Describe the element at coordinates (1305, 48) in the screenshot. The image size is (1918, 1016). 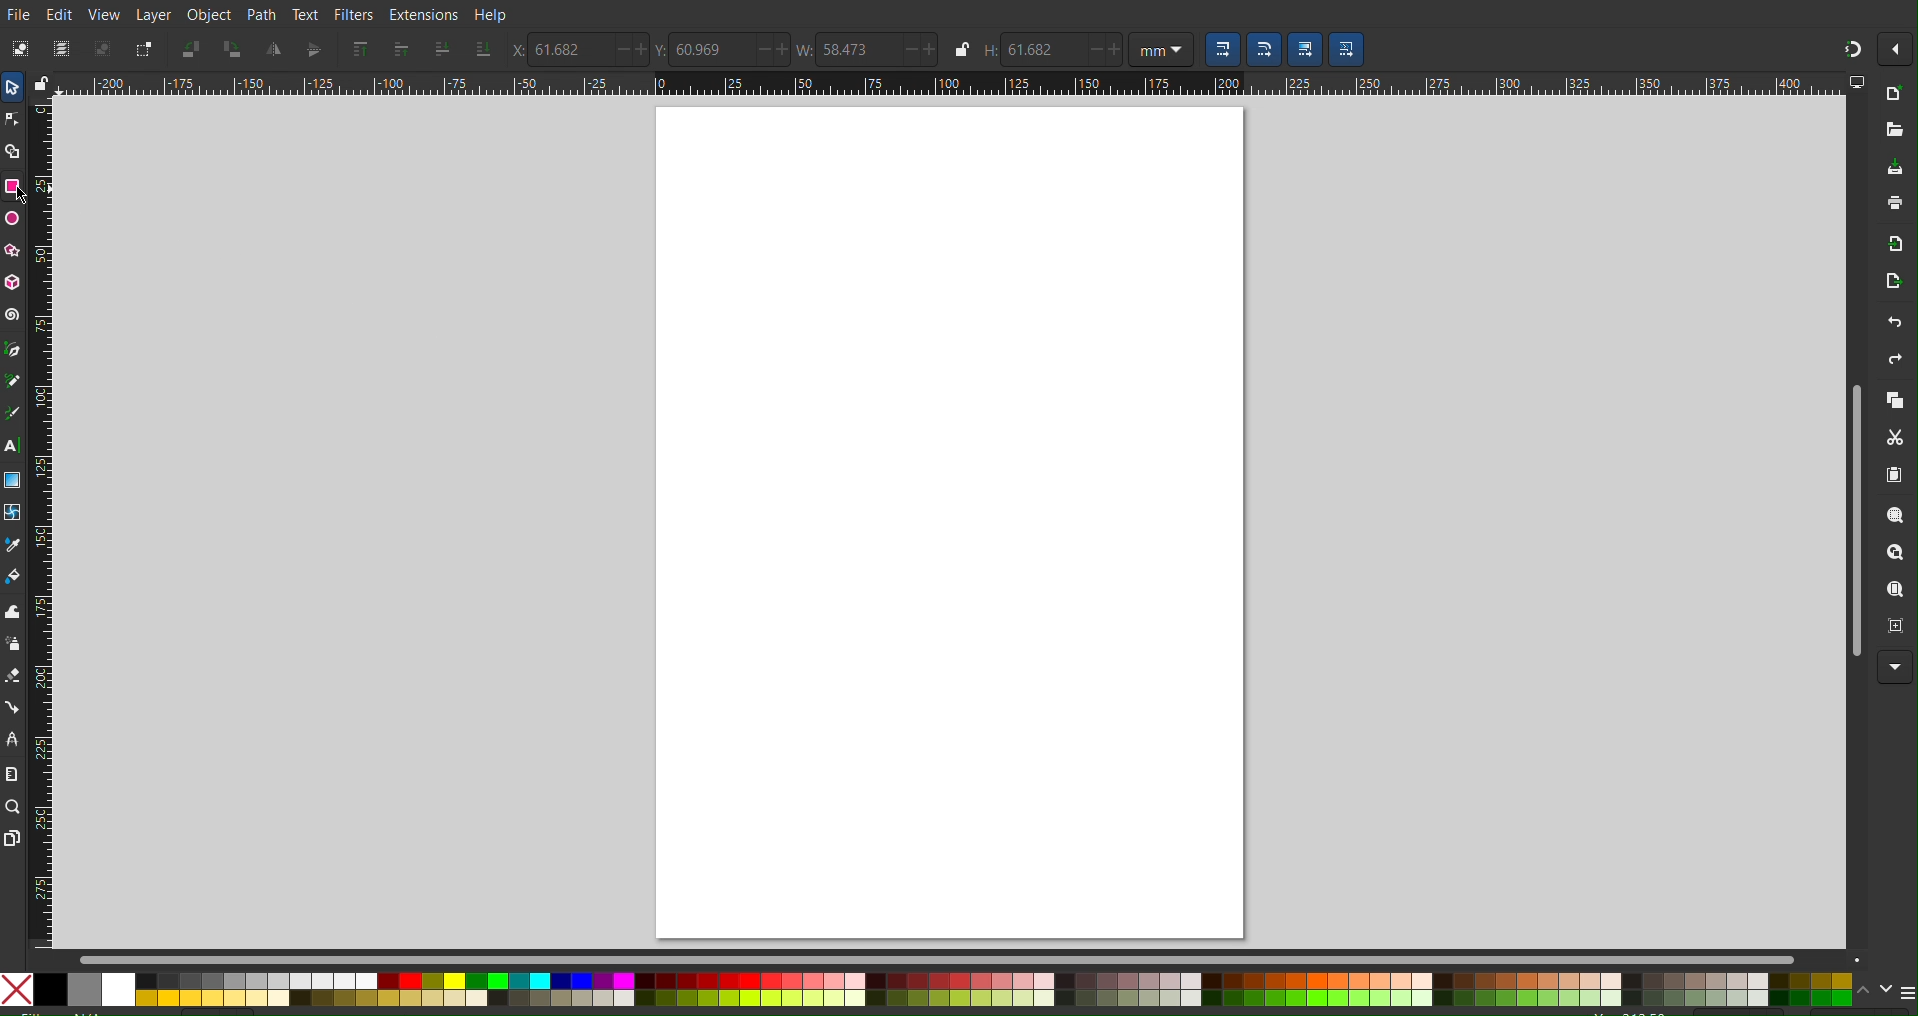
I see `Scaling Option 3` at that location.